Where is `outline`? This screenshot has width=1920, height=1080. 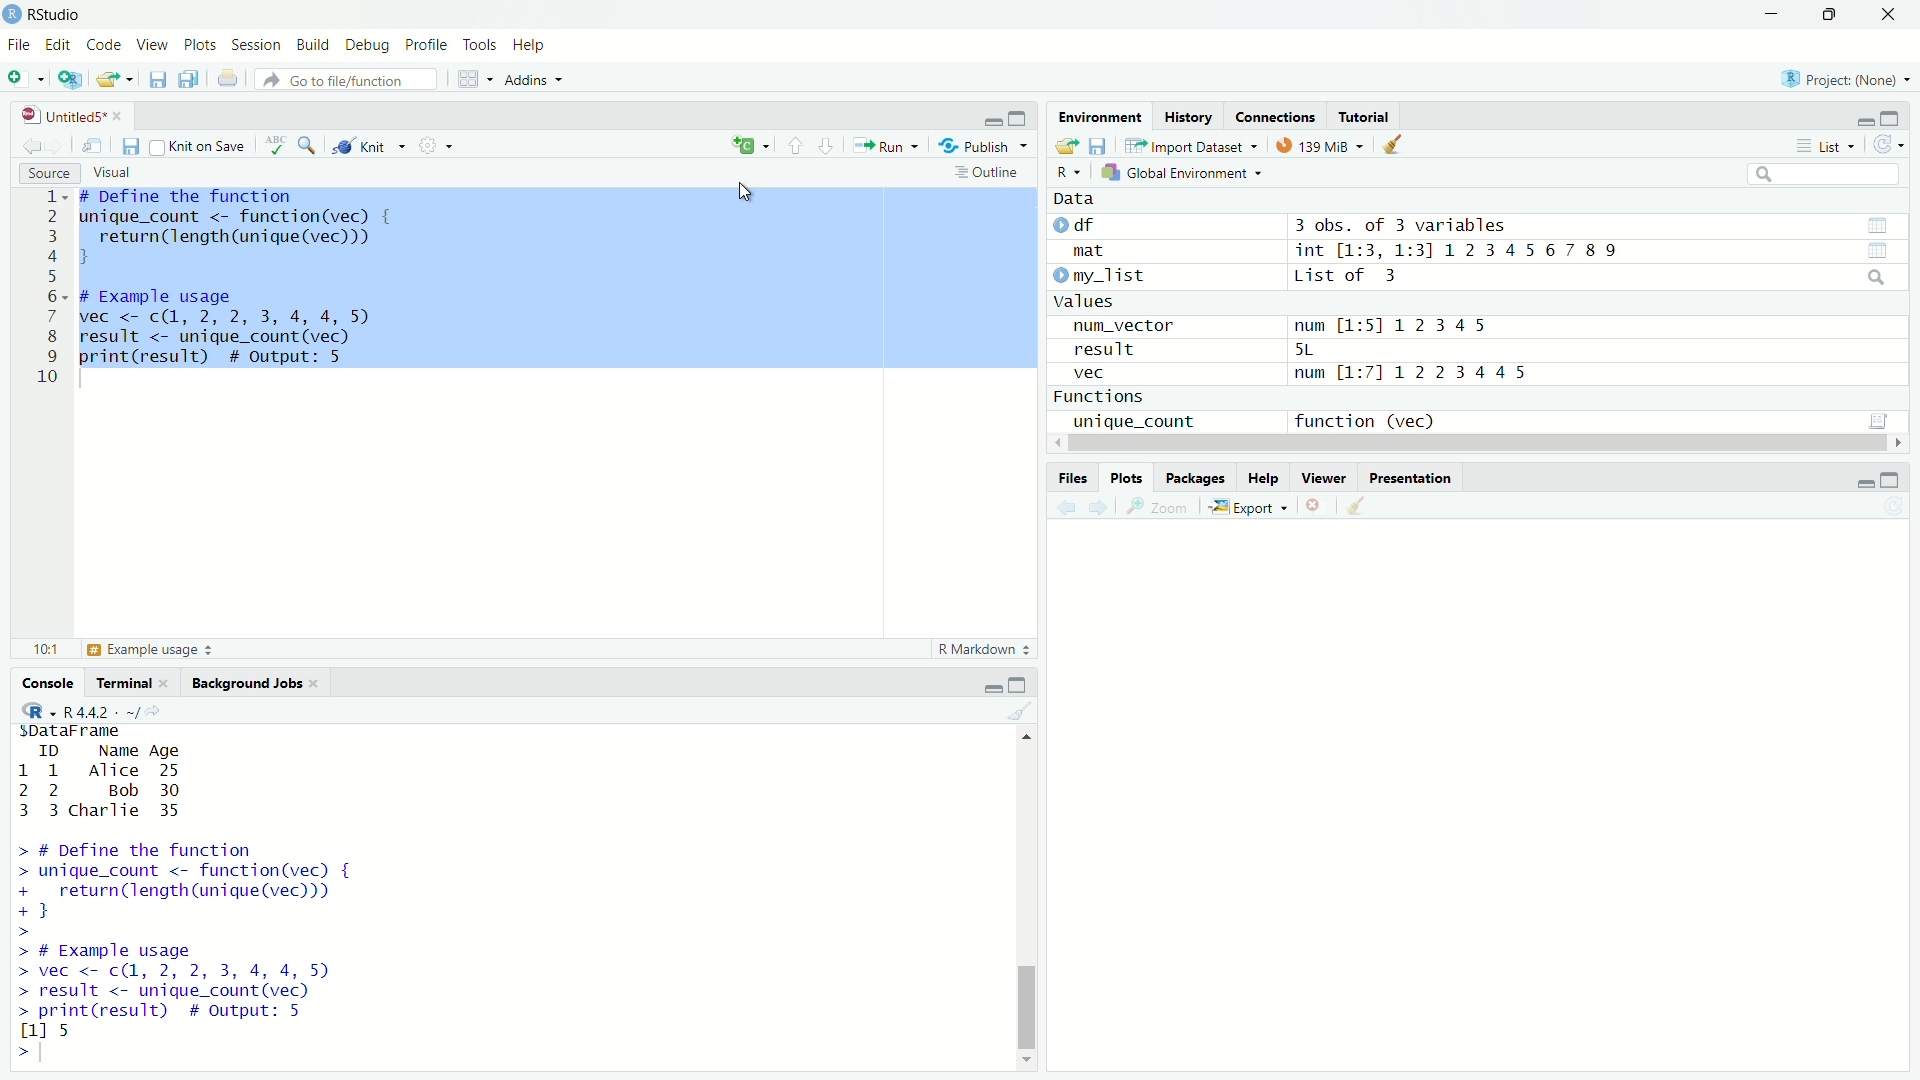 outline is located at coordinates (992, 173).